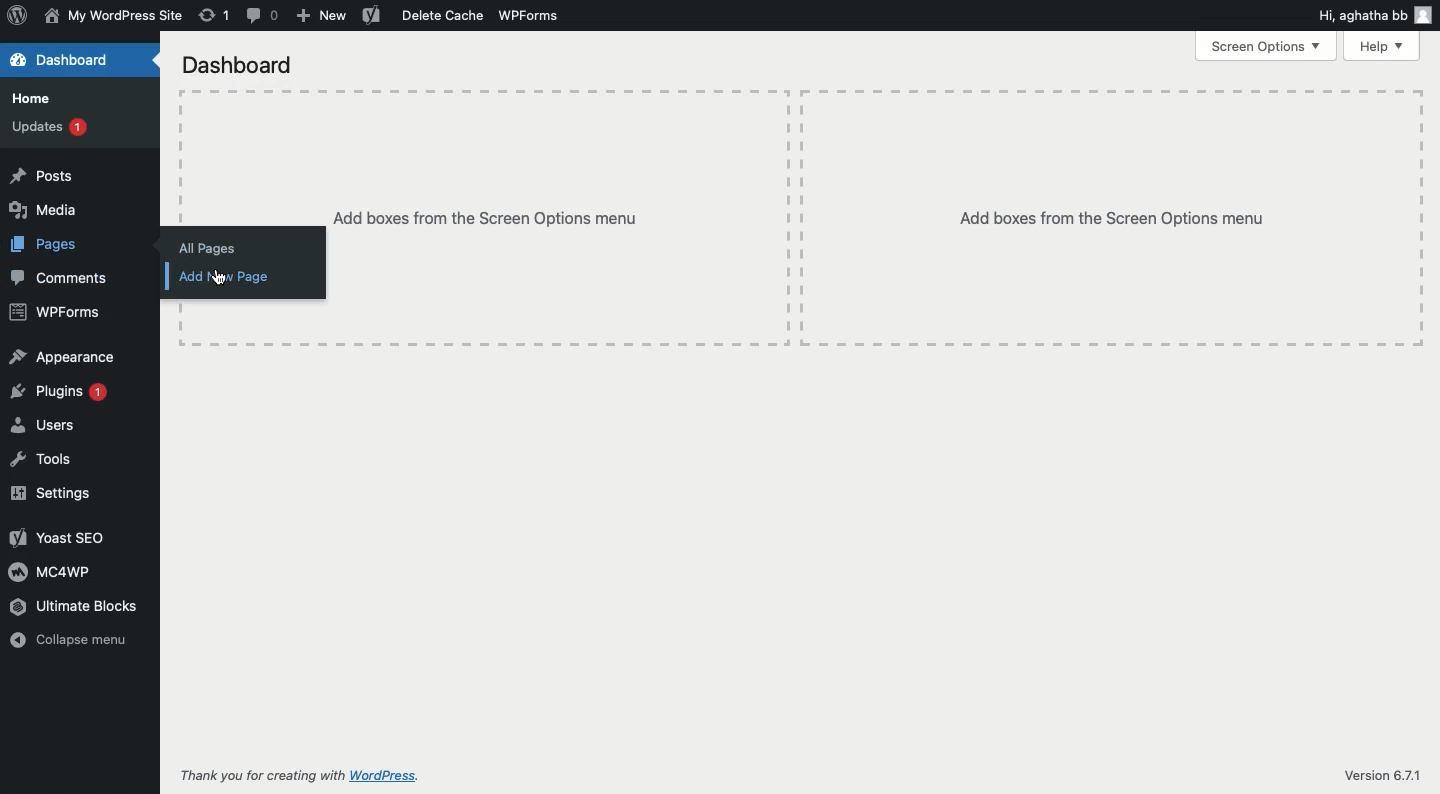 The width and height of the screenshot is (1440, 794). Describe the element at coordinates (1381, 777) in the screenshot. I see `Version 6.7.1` at that location.